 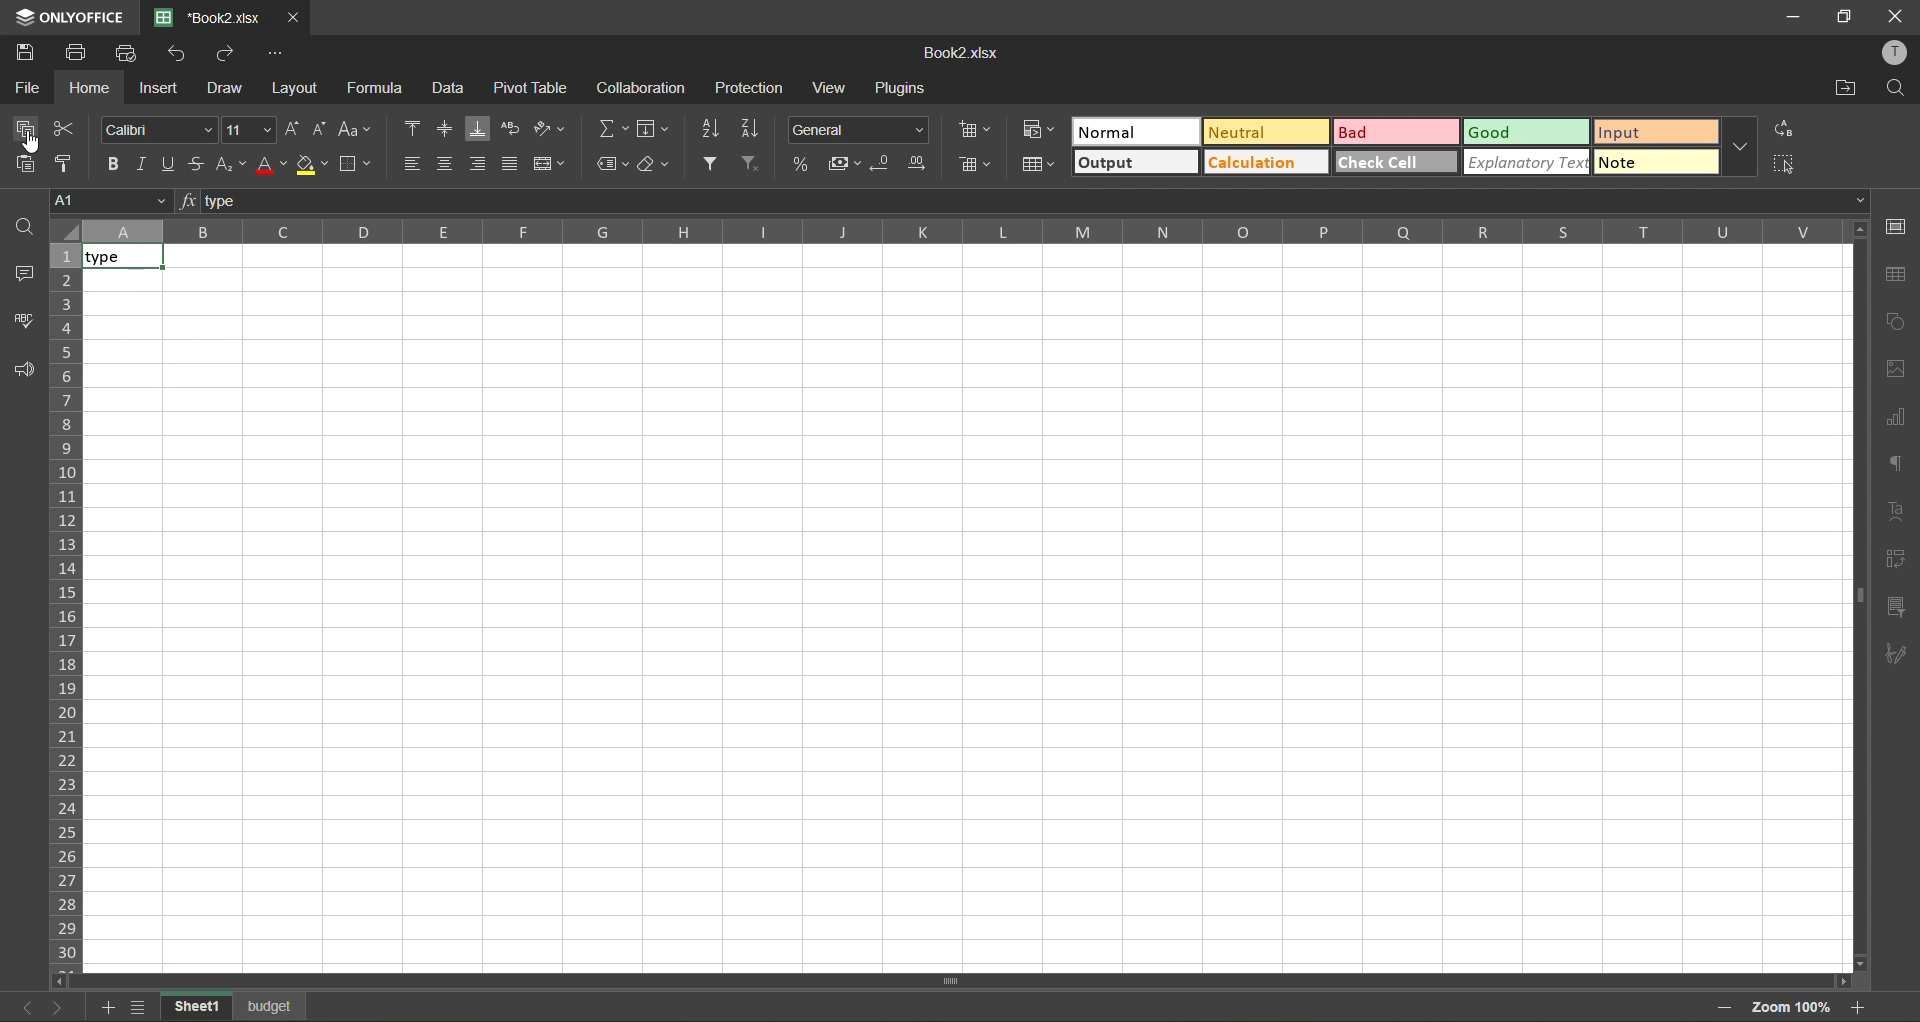 I want to click on normal, so click(x=1133, y=131).